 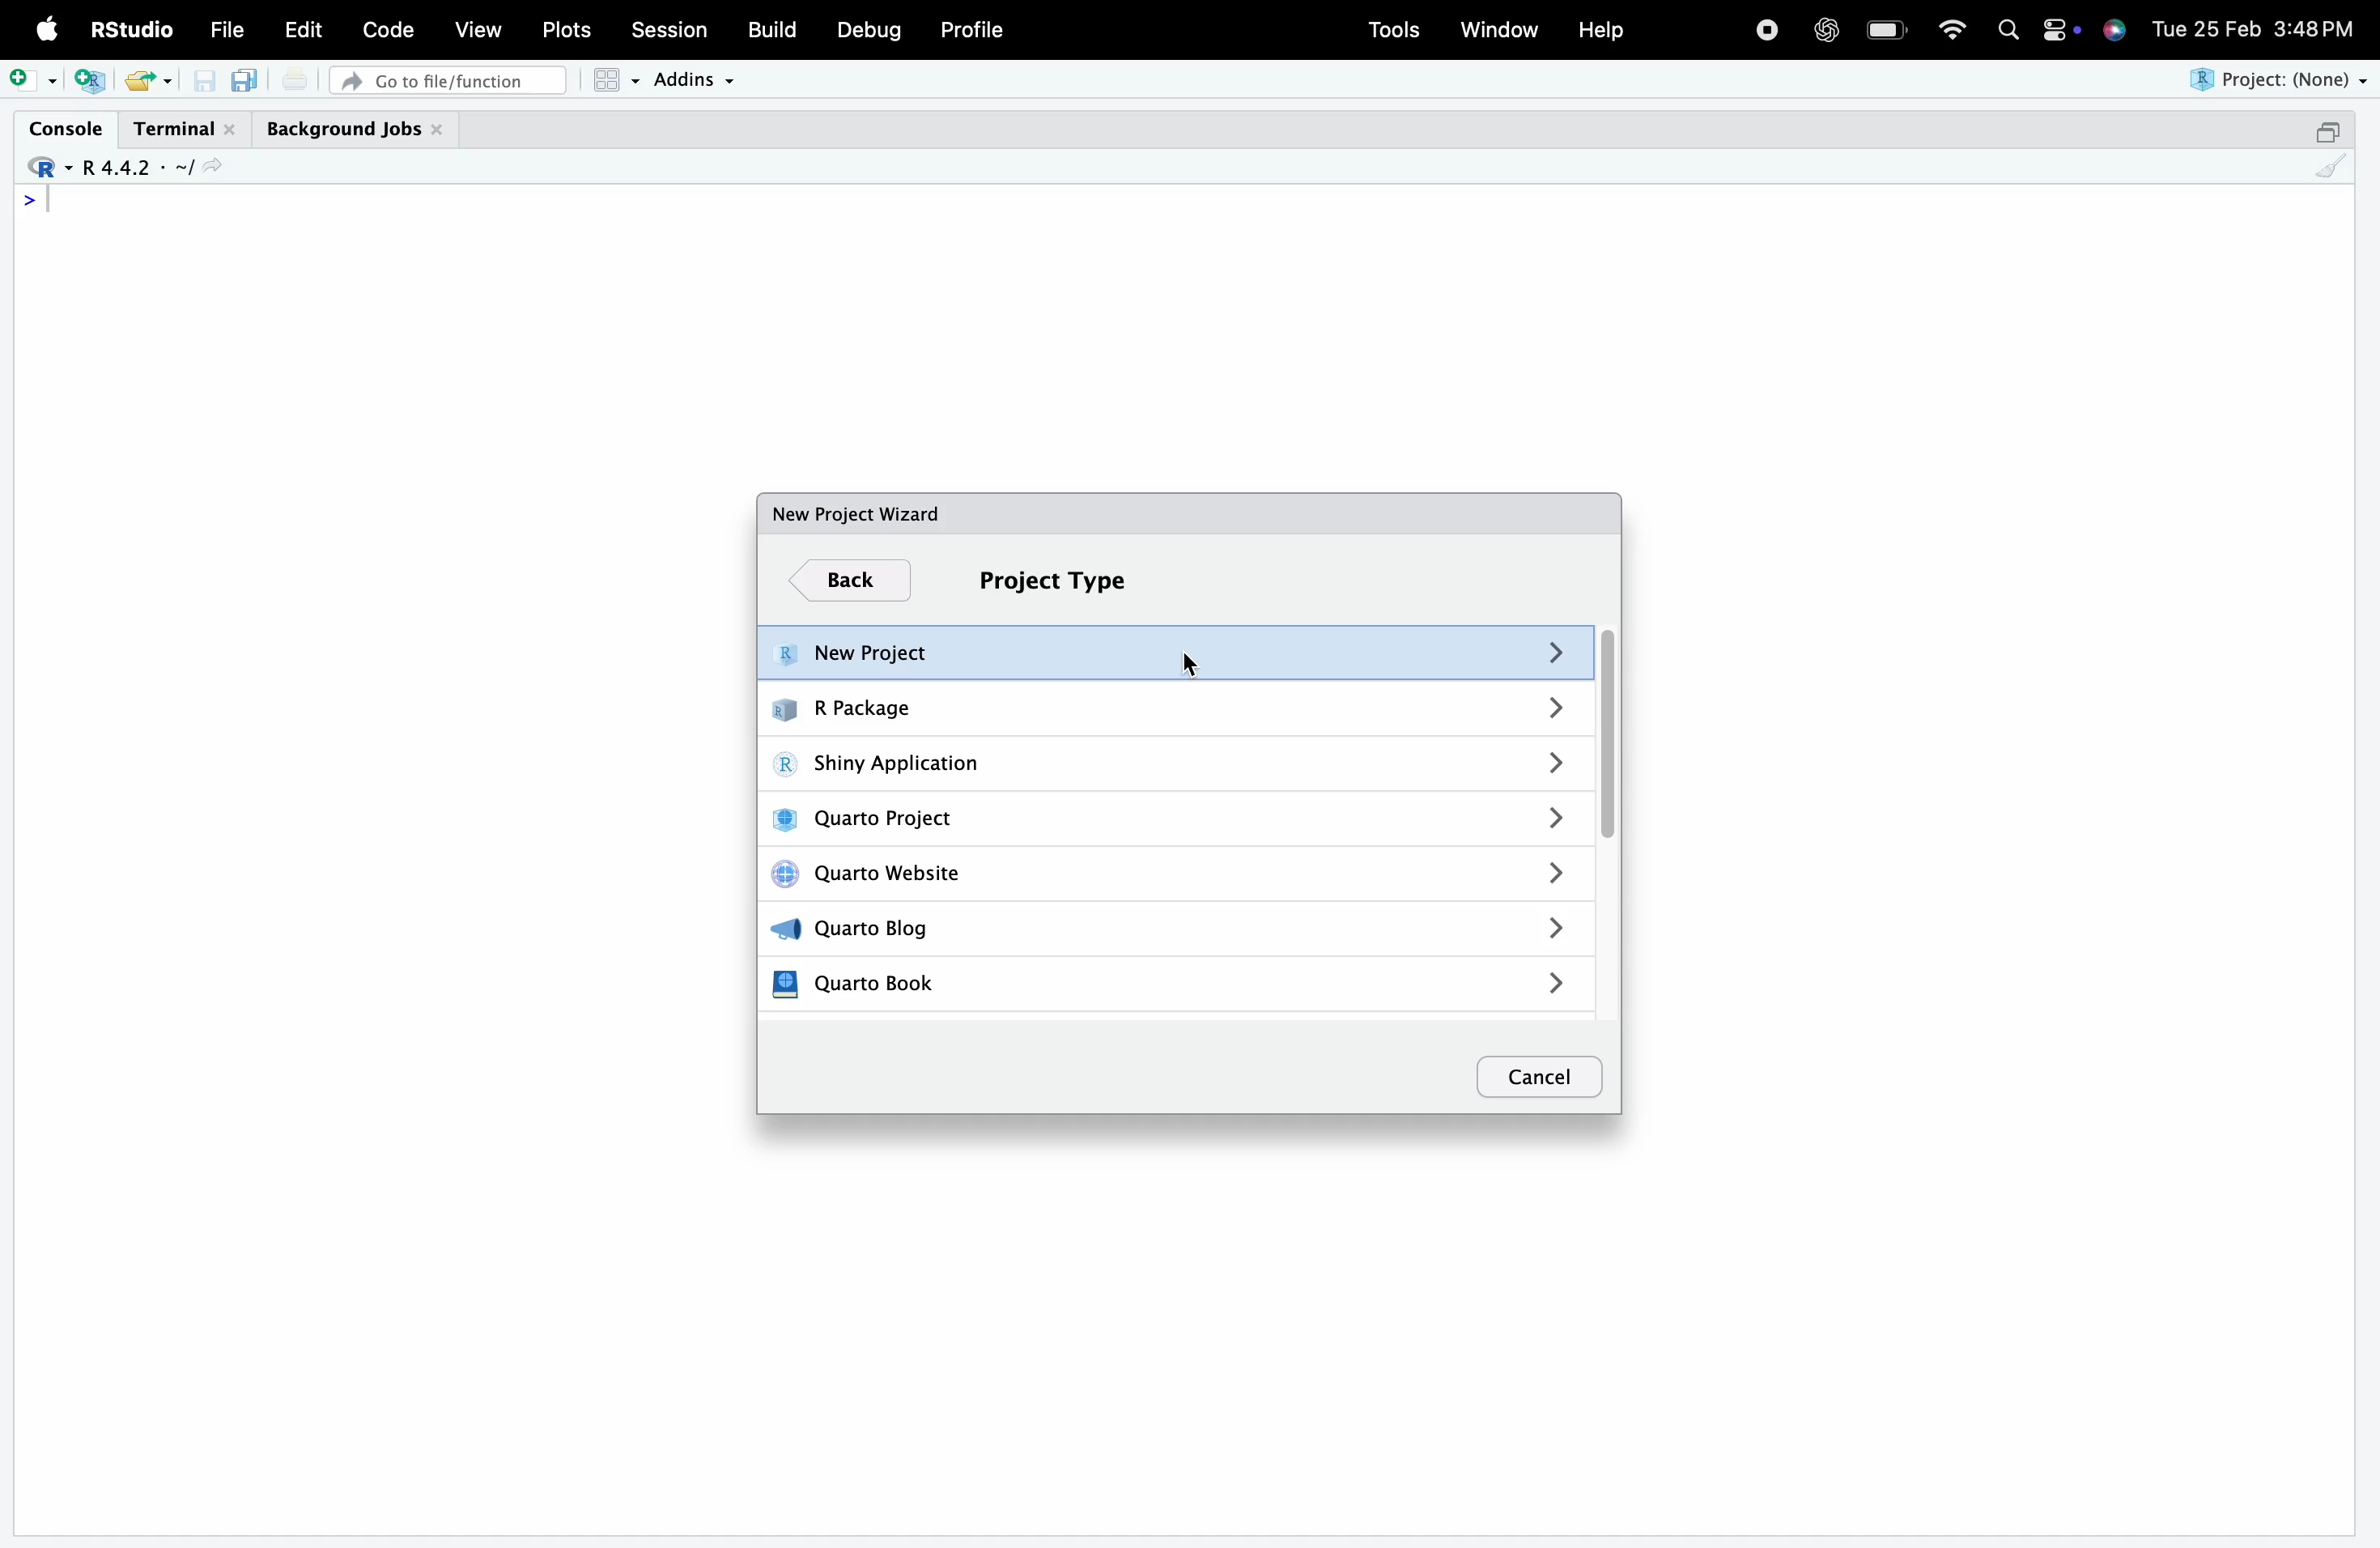 What do you see at coordinates (2009, 30) in the screenshot?
I see `search` at bounding box center [2009, 30].